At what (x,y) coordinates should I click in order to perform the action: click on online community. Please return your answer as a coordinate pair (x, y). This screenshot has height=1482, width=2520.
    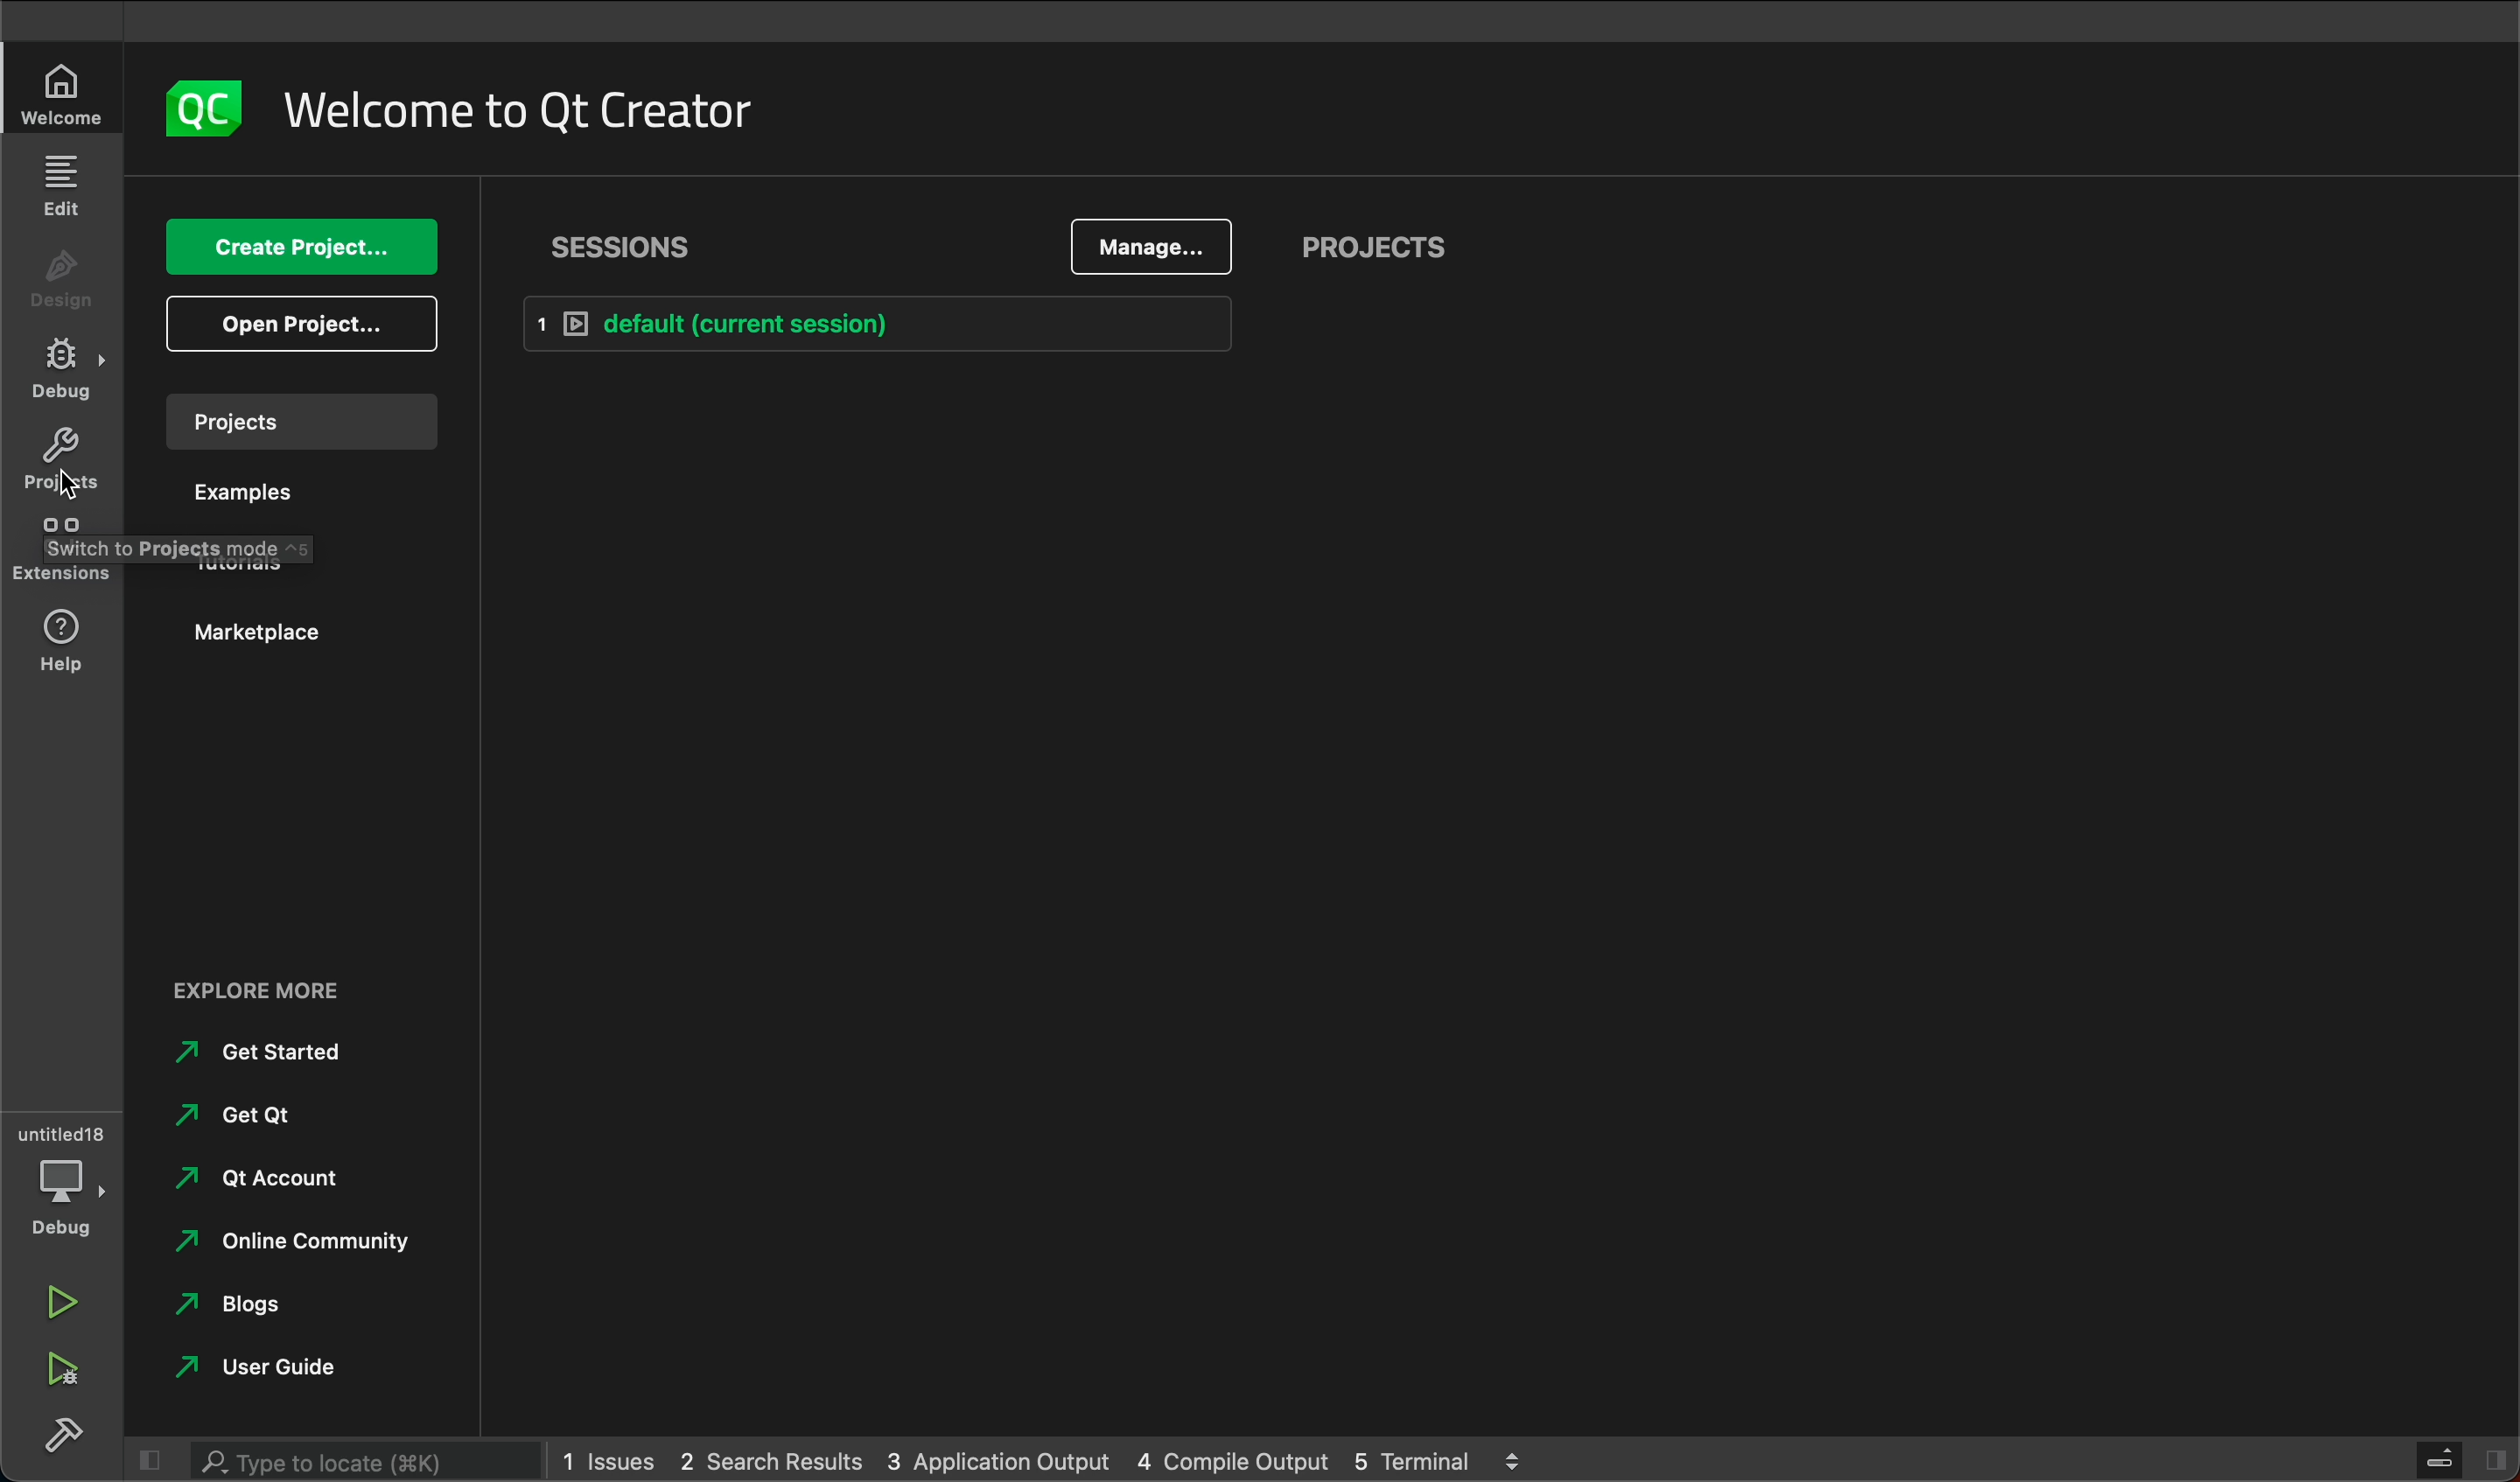
    Looking at the image, I should click on (289, 1242).